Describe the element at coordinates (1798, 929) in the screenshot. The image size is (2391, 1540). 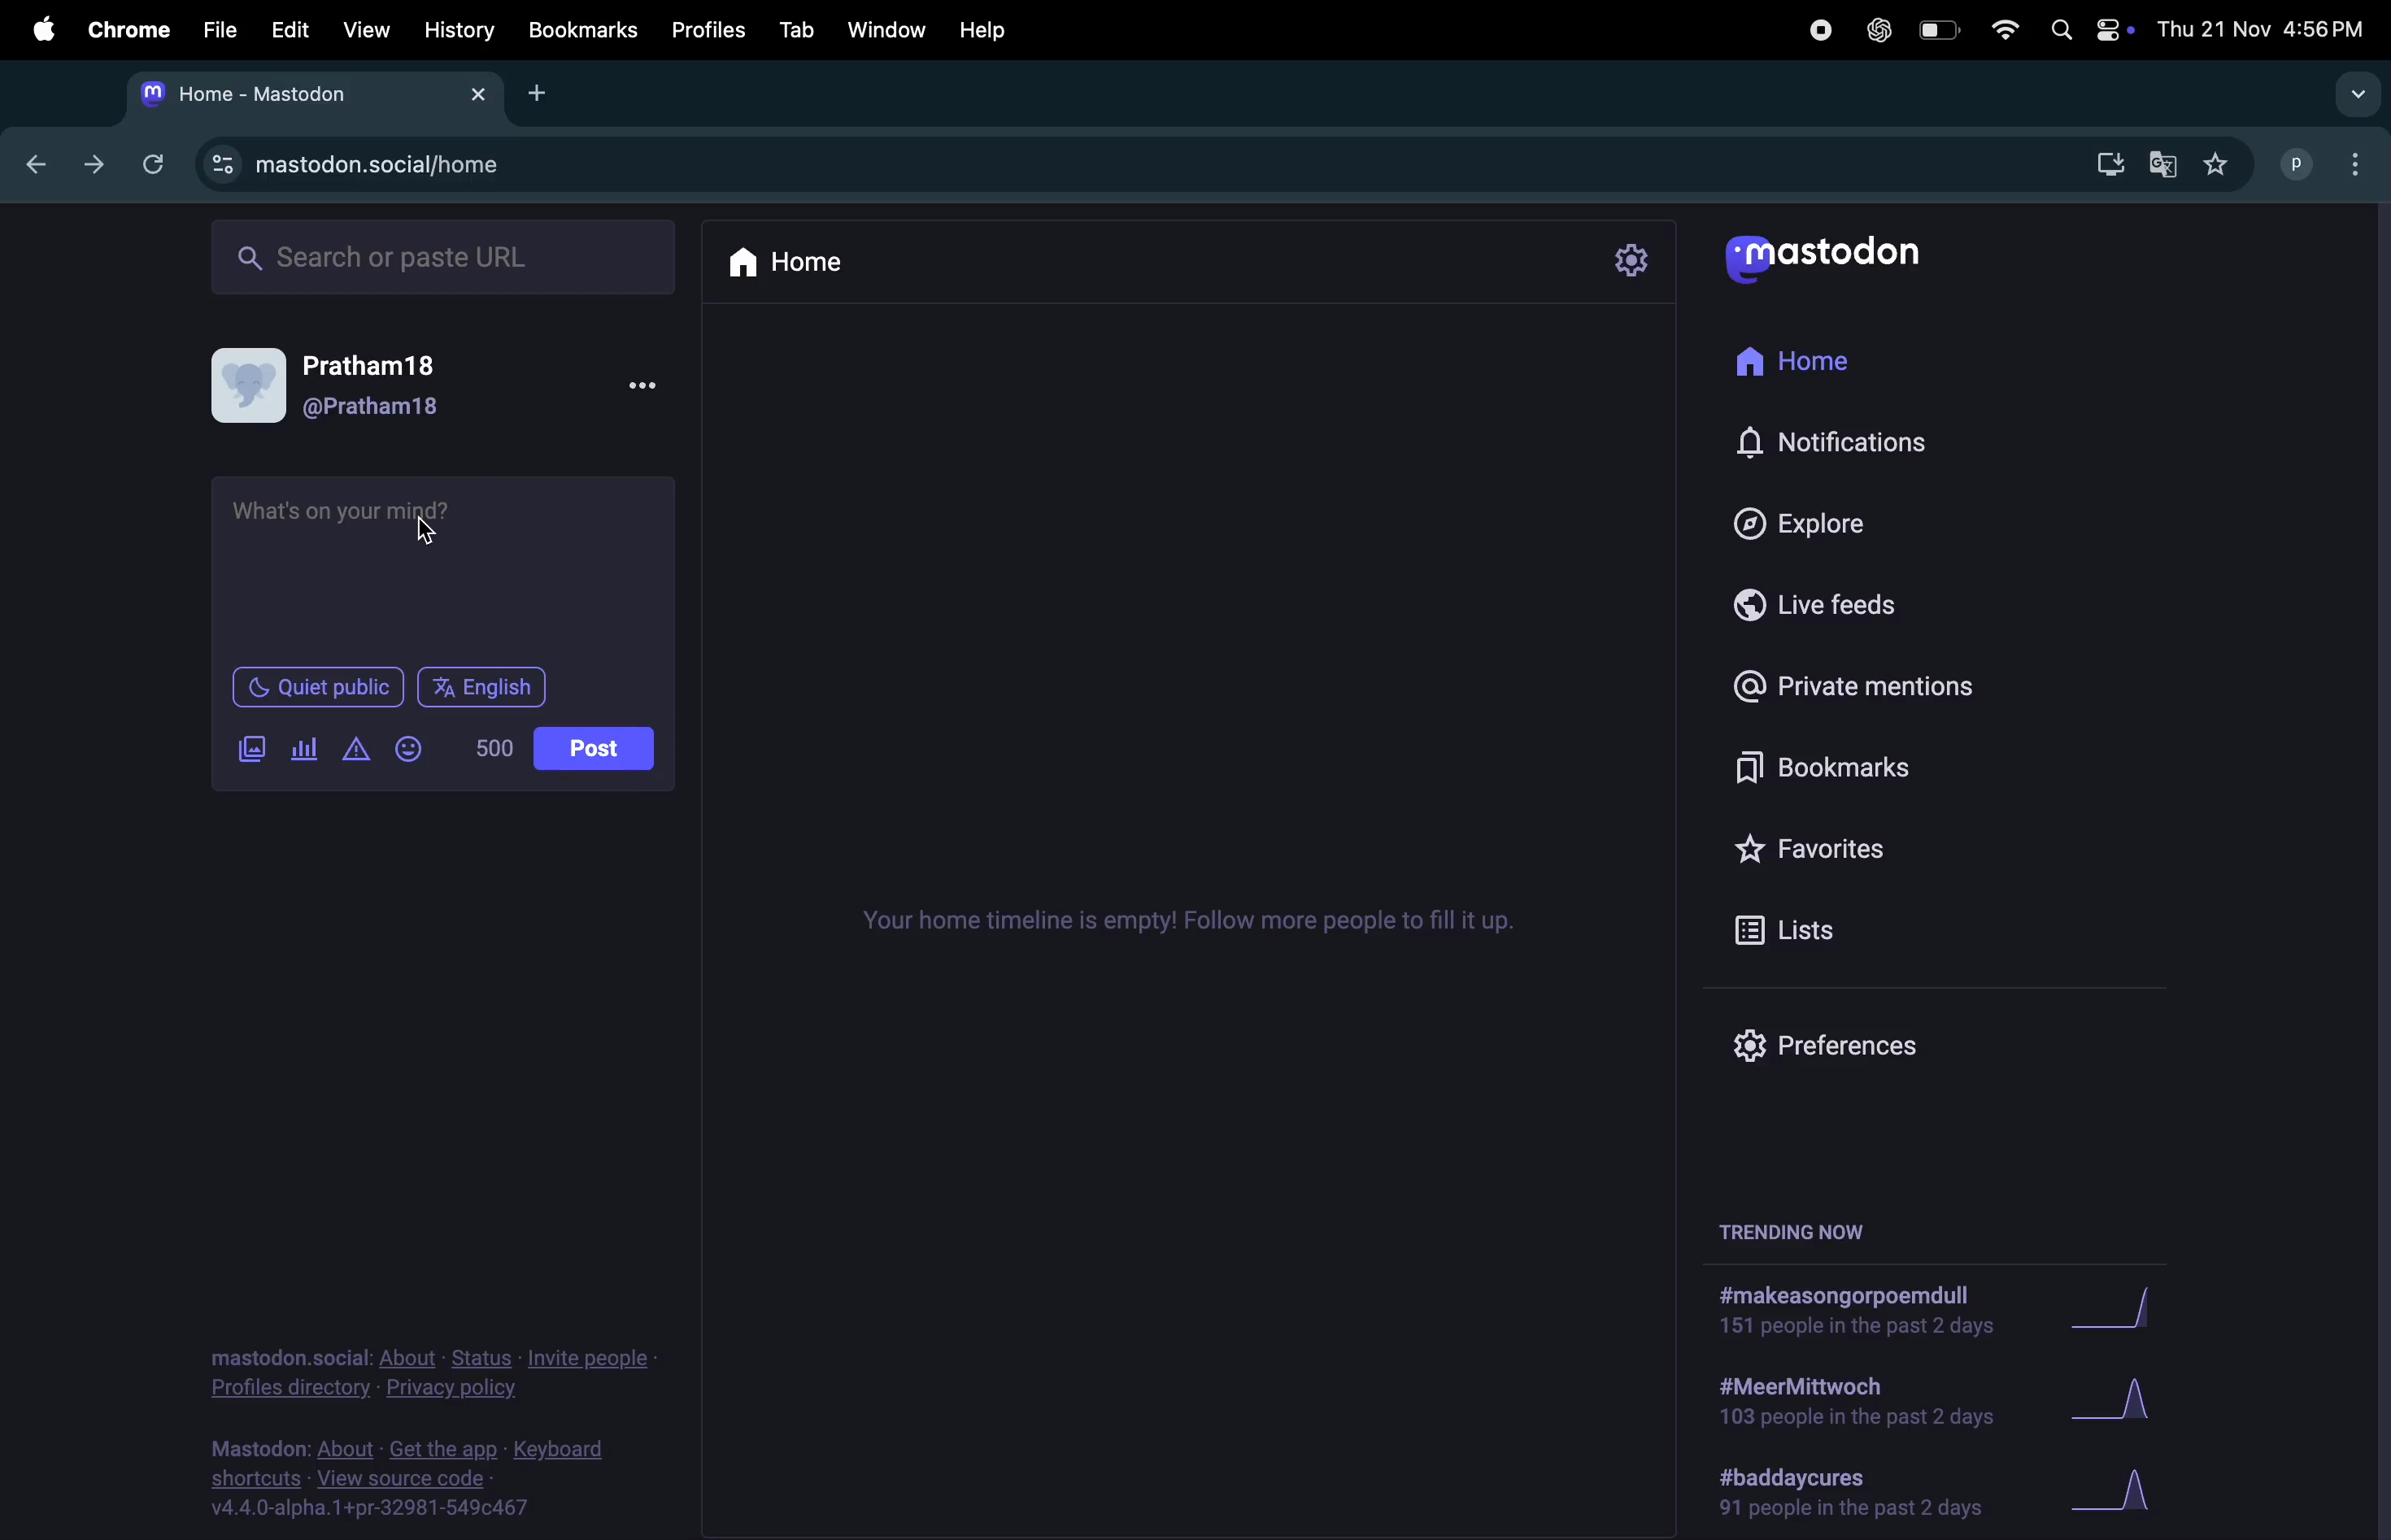
I see `lists` at that location.